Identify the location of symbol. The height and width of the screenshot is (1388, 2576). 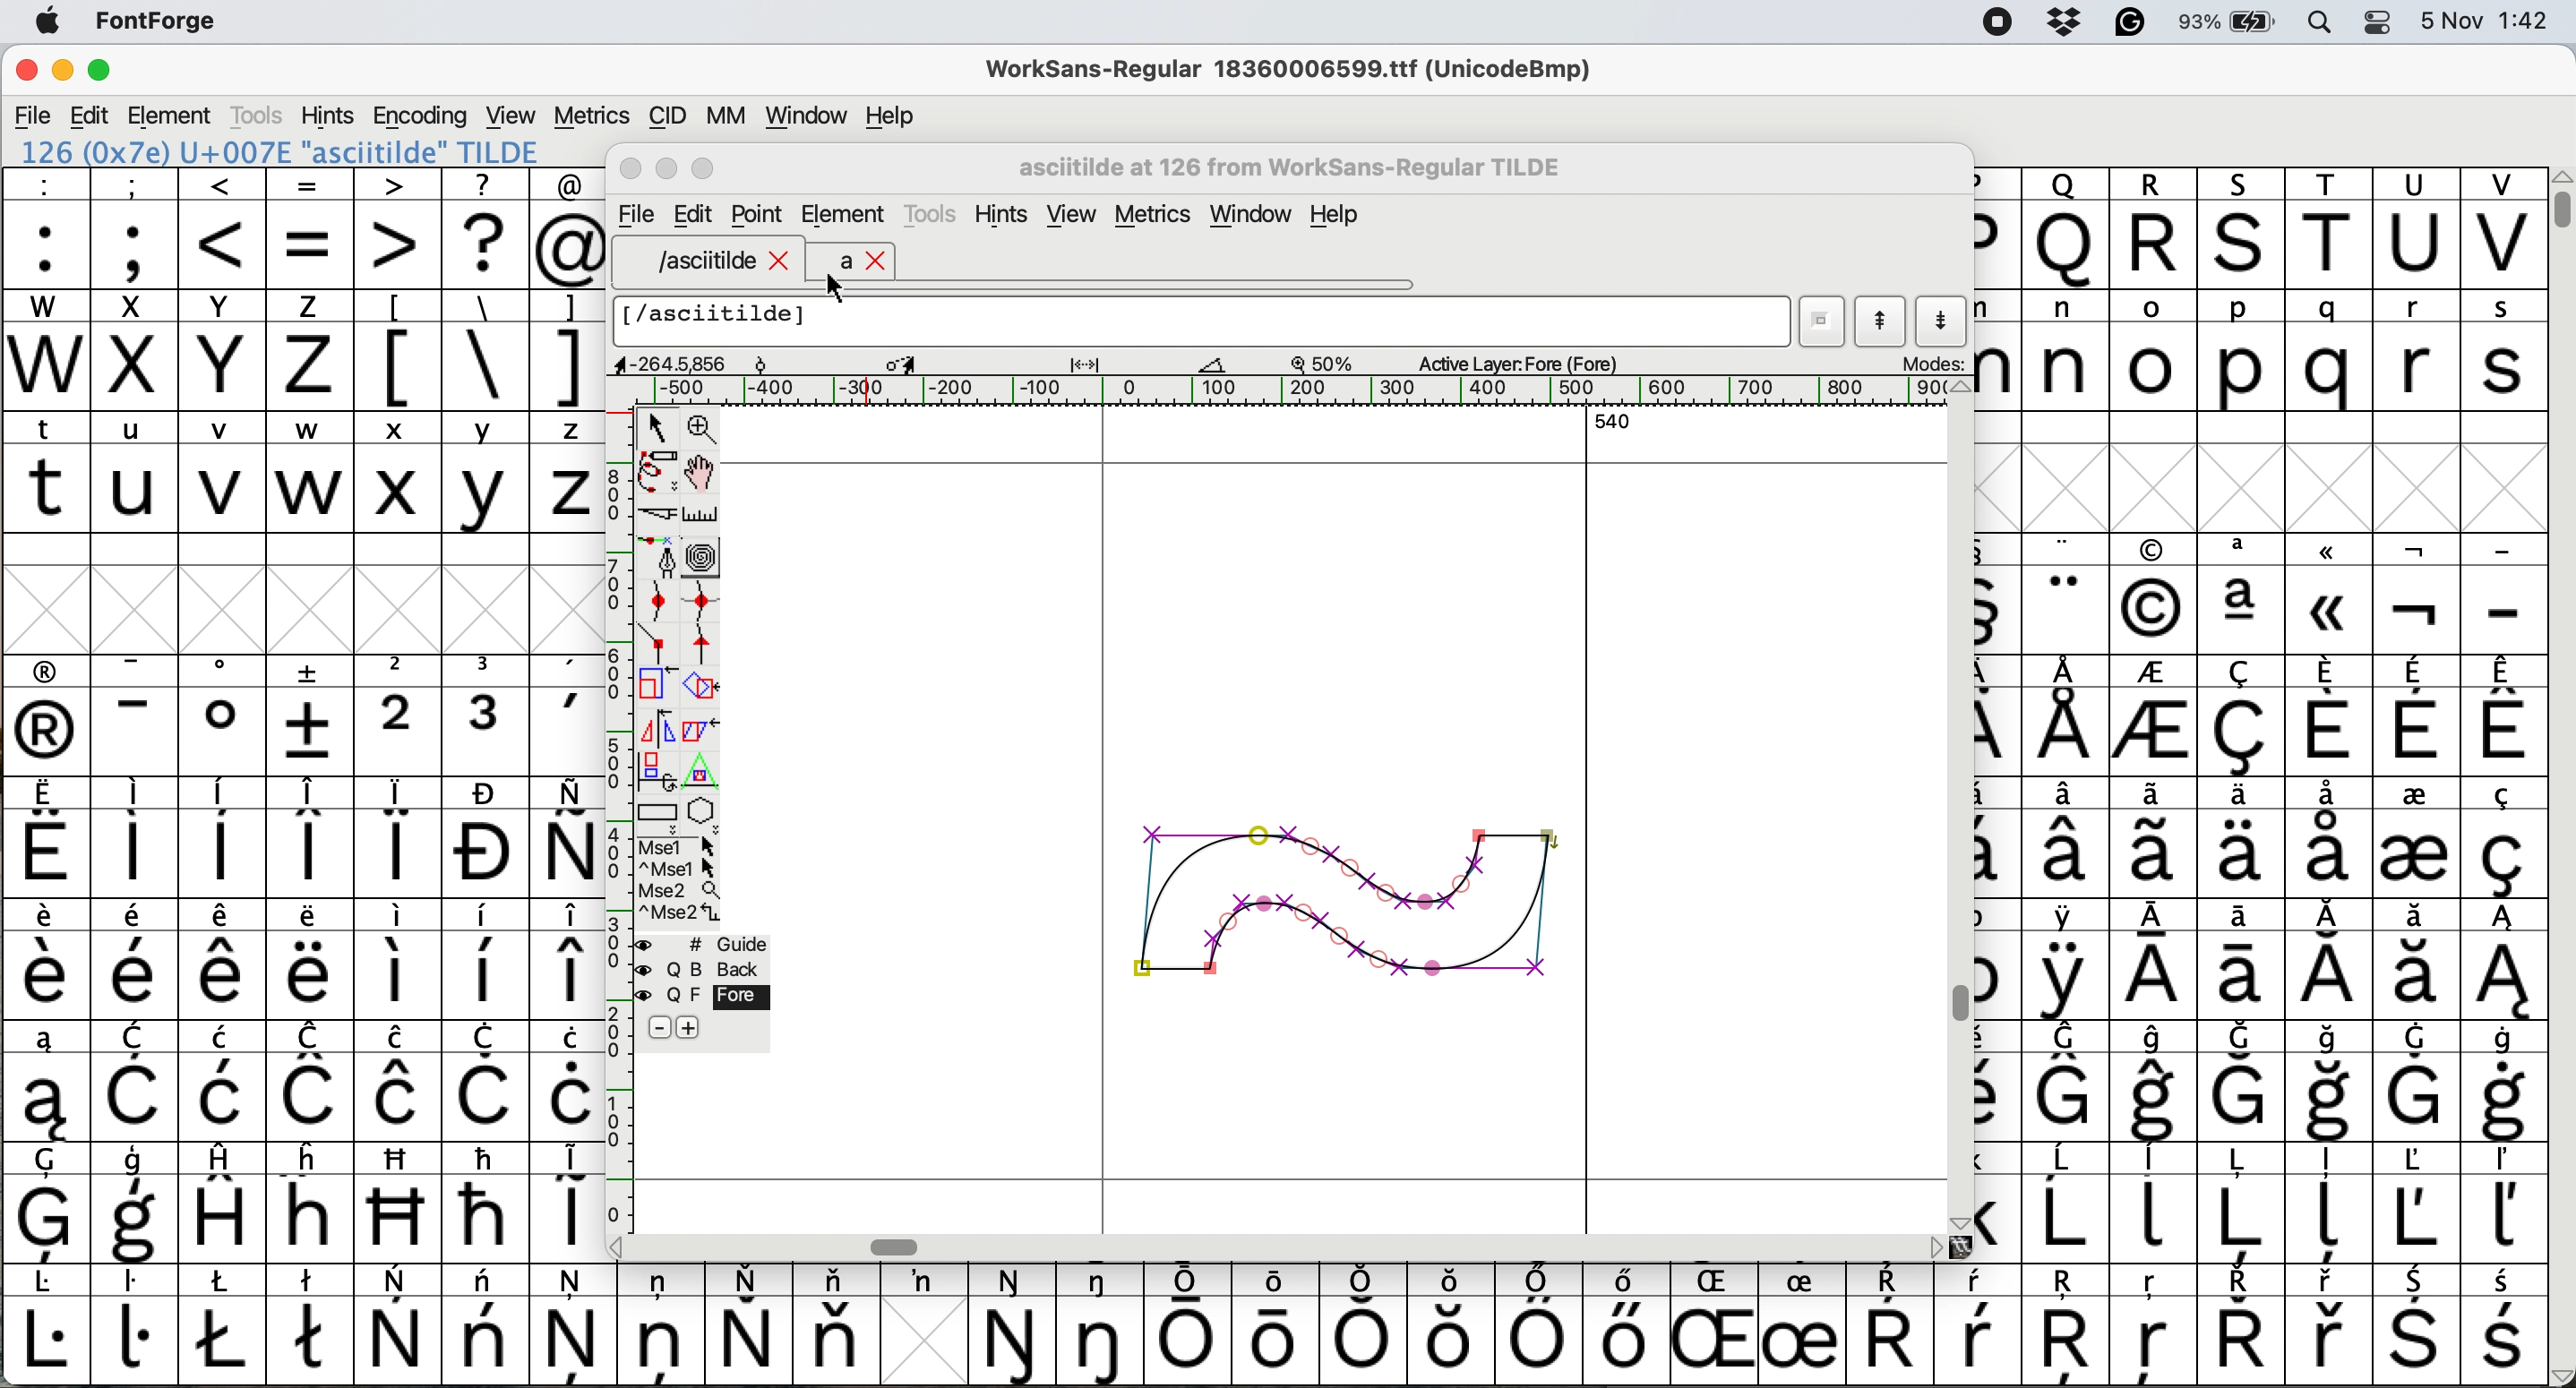
(2417, 1327).